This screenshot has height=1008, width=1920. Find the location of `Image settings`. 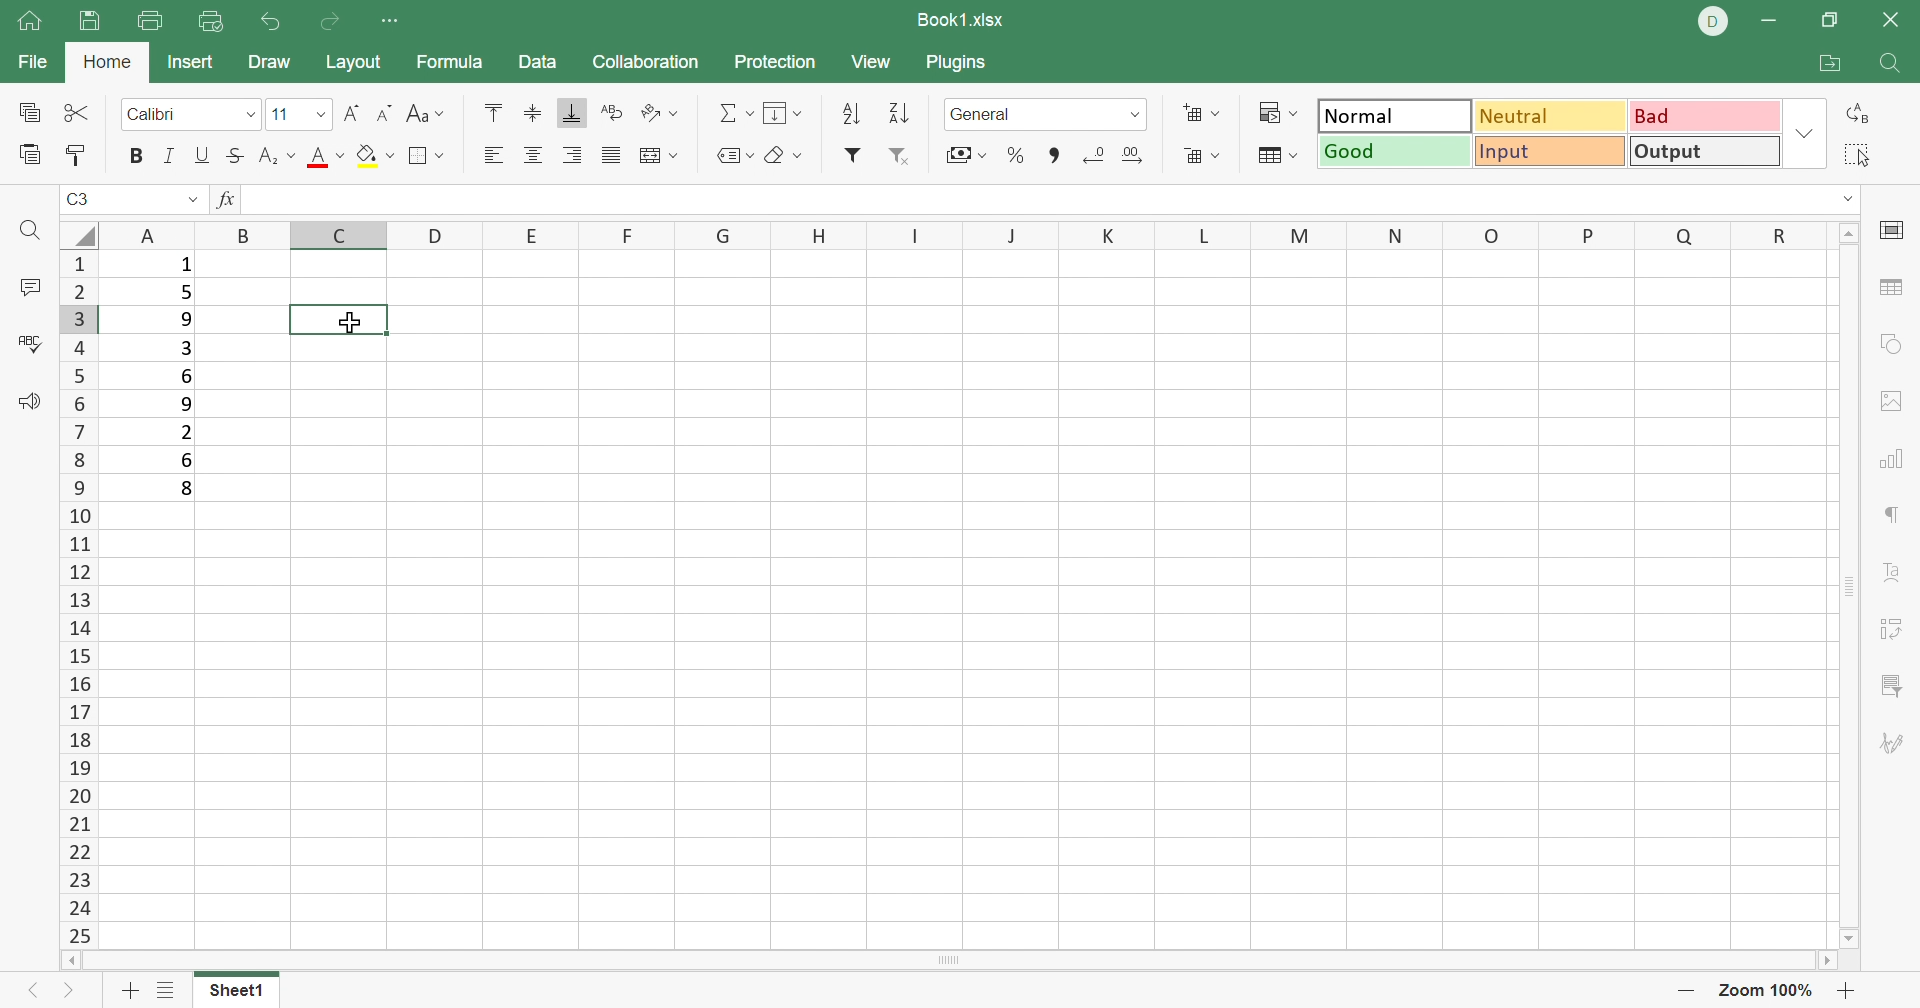

Image settings is located at coordinates (1893, 402).